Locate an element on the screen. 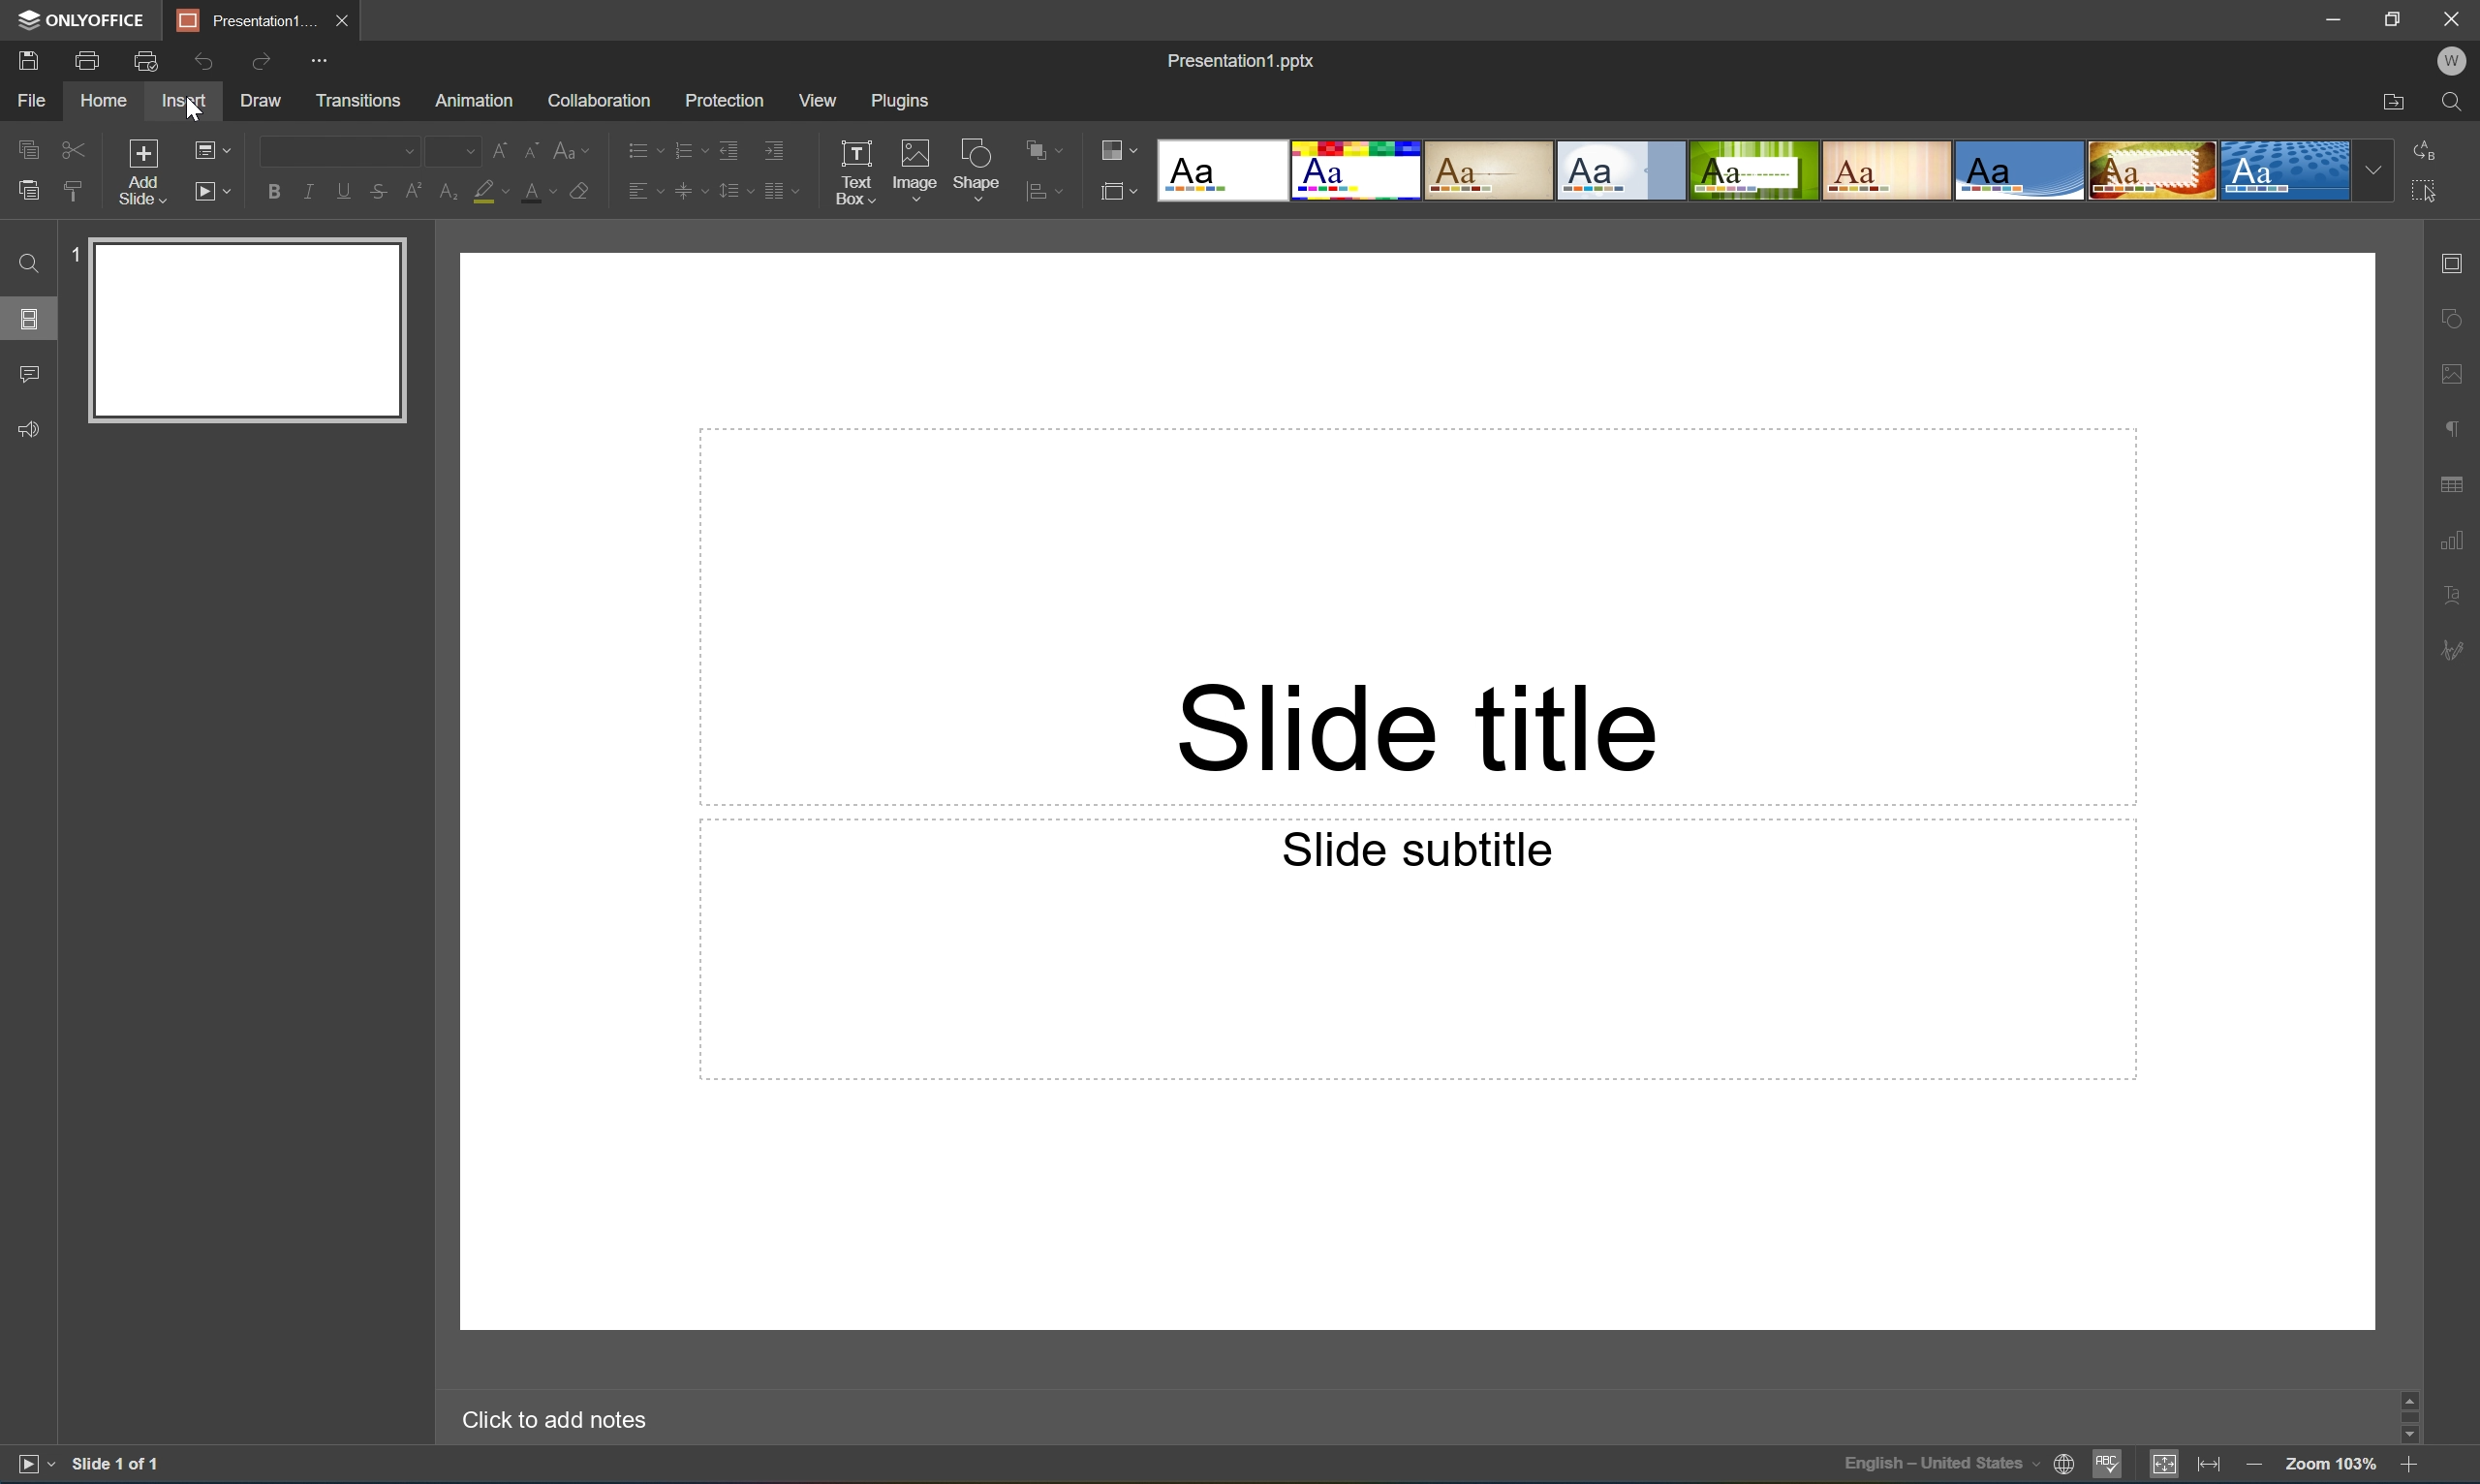 This screenshot has height=1484, width=2480. Home is located at coordinates (106, 100).